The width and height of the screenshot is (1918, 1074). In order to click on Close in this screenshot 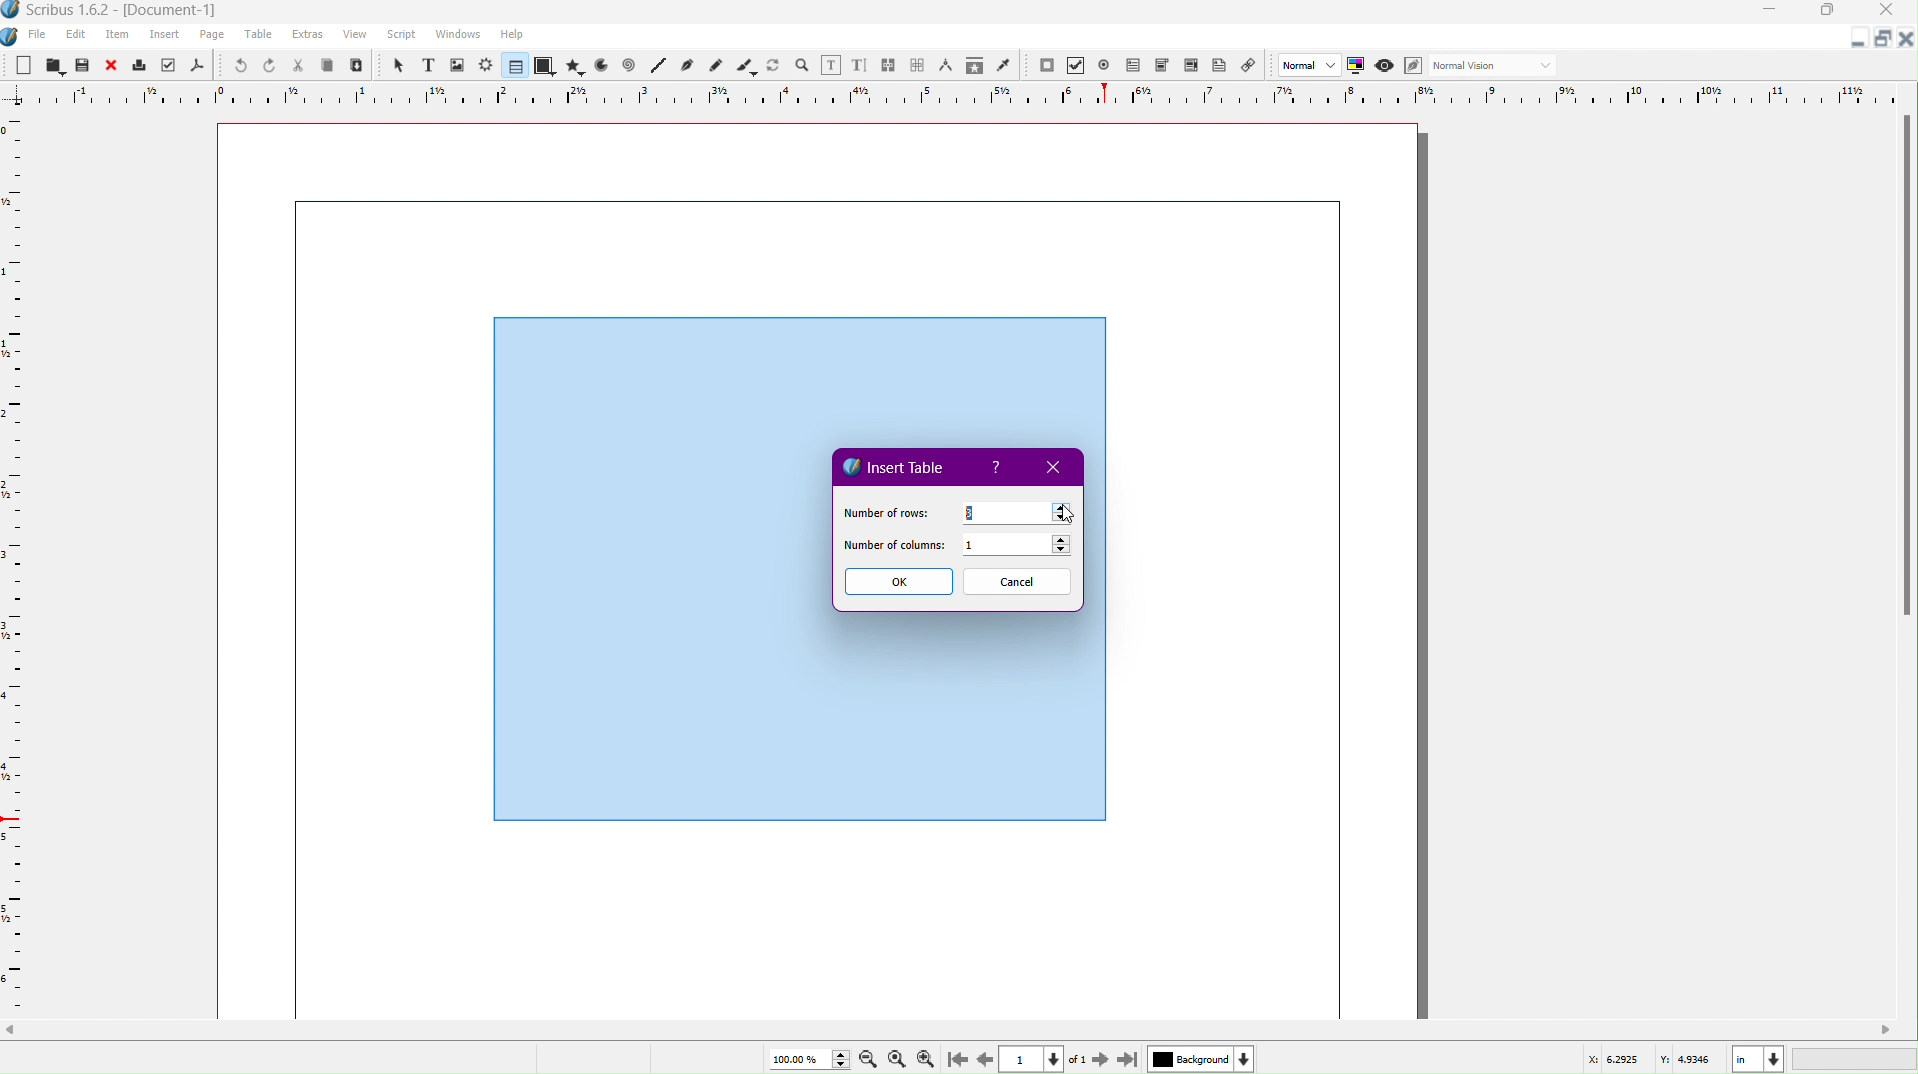, I will do `click(1906, 39)`.